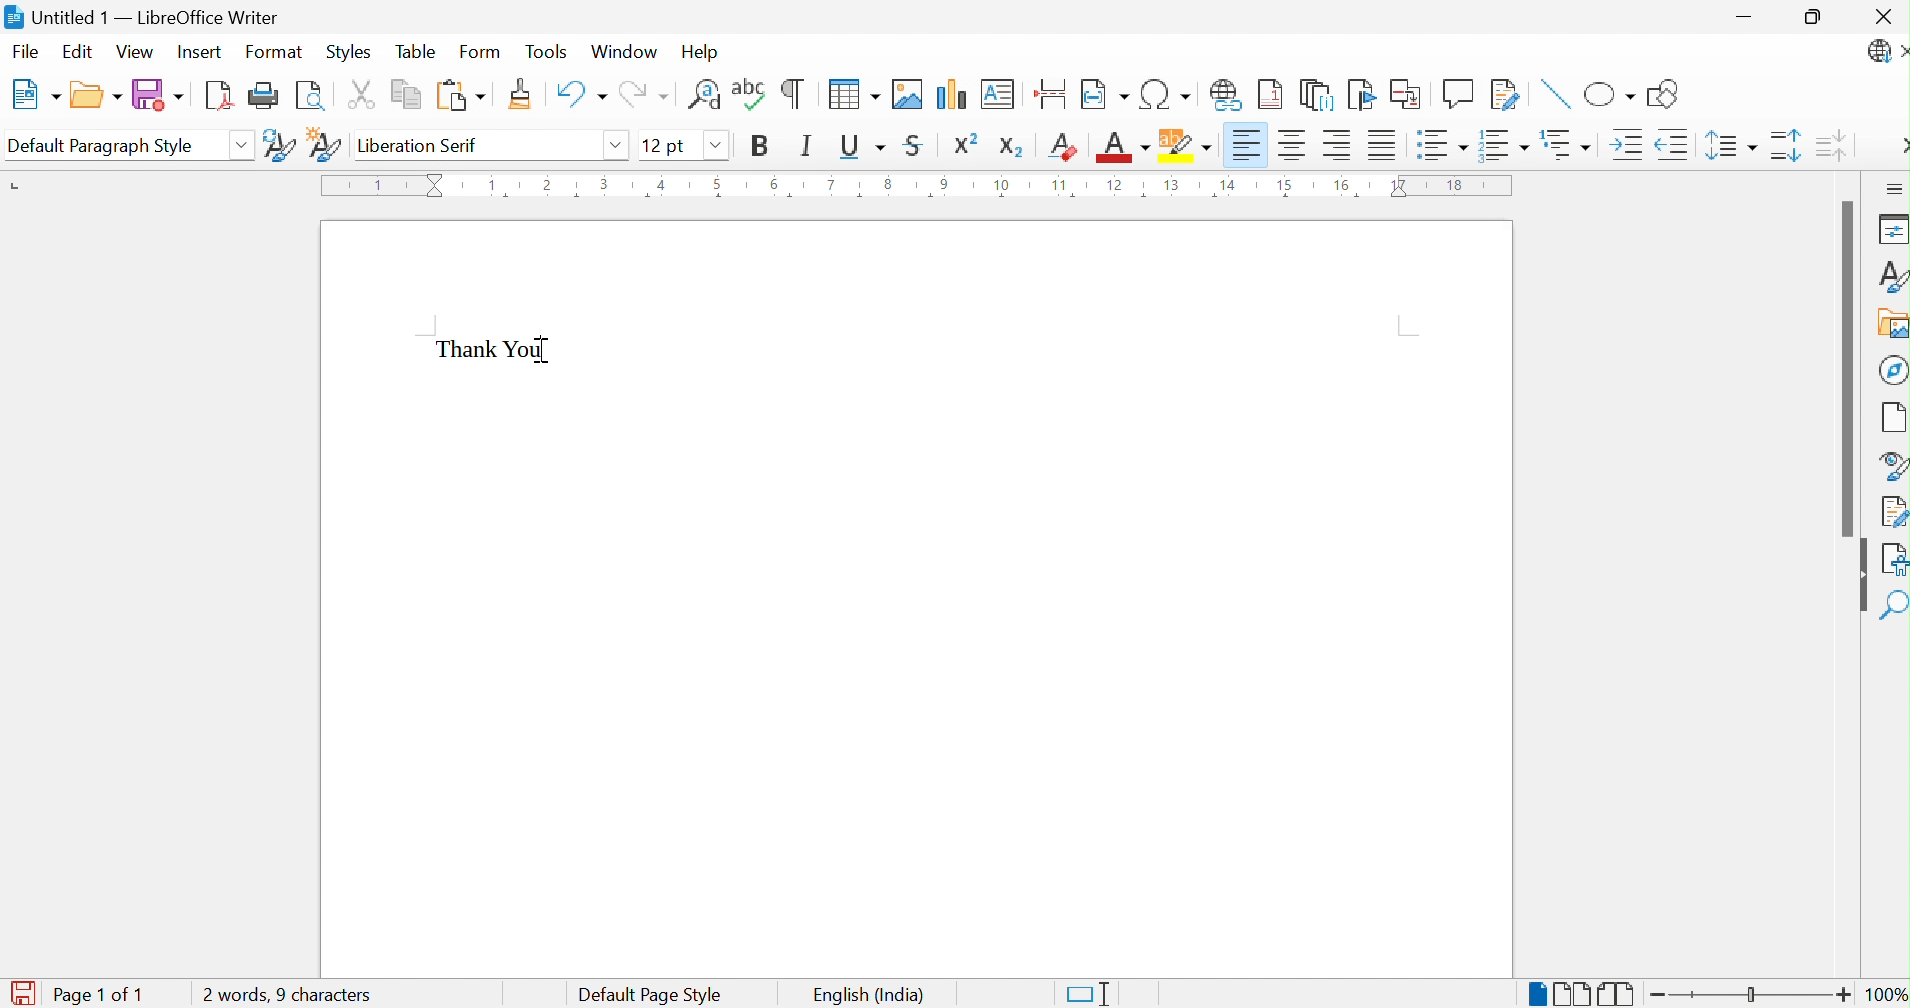 Image resolution: width=1910 pixels, height=1008 pixels. Describe the element at coordinates (1502, 144) in the screenshot. I see `Toggle Ordered List` at that location.